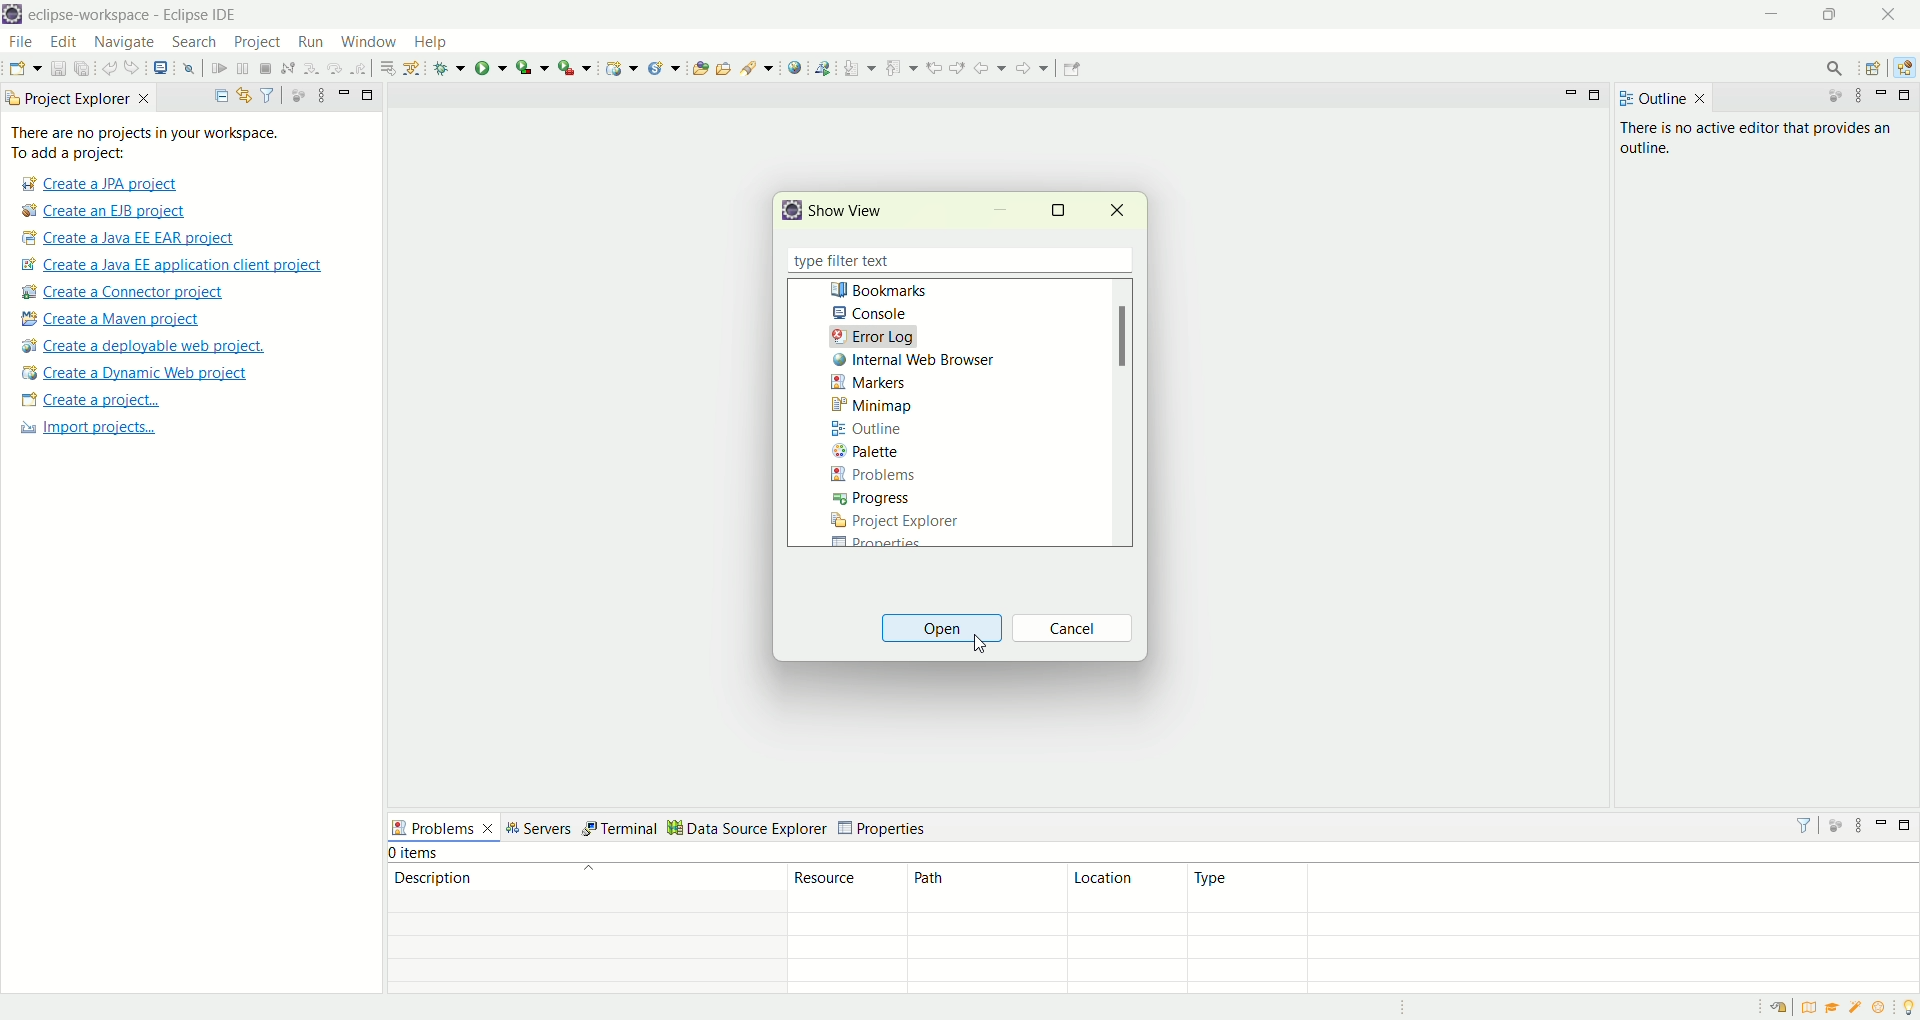  Describe the element at coordinates (188, 69) in the screenshot. I see `skip all the breakpoints` at that location.